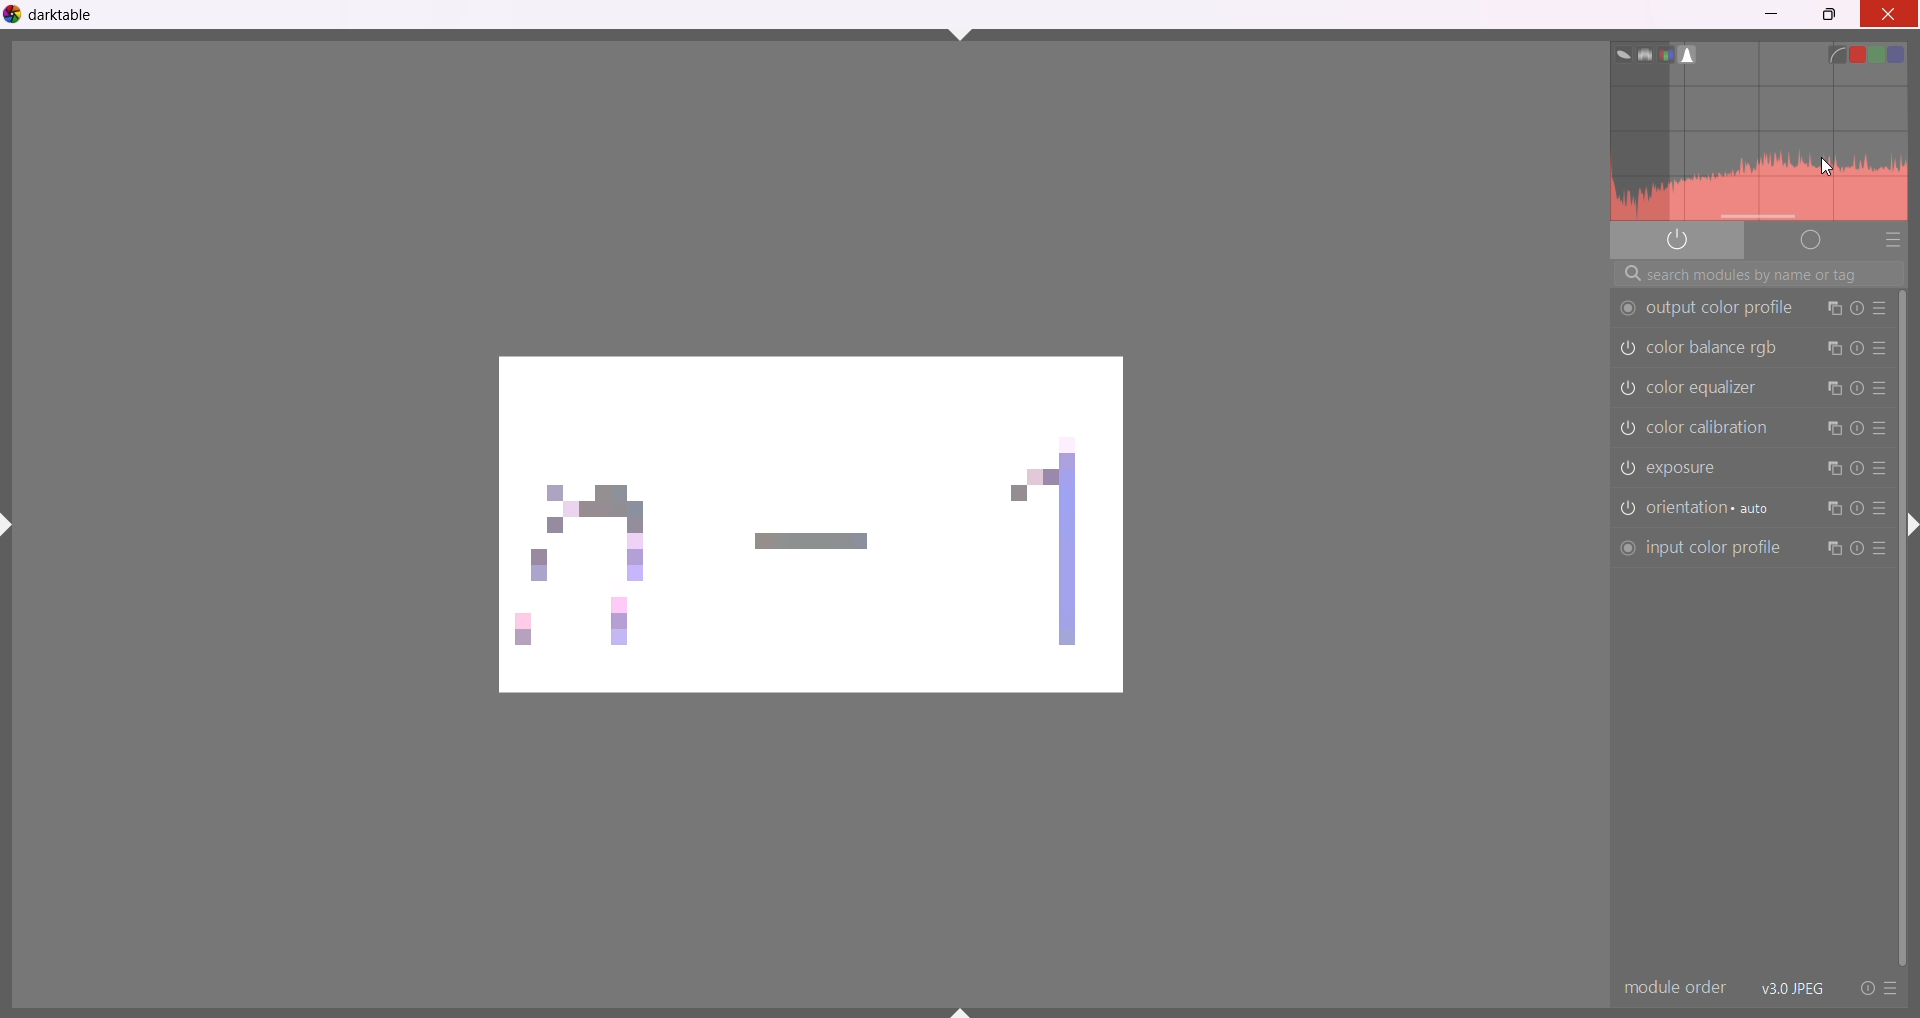 This screenshot has height=1018, width=1920. I want to click on cursor, so click(1831, 169).